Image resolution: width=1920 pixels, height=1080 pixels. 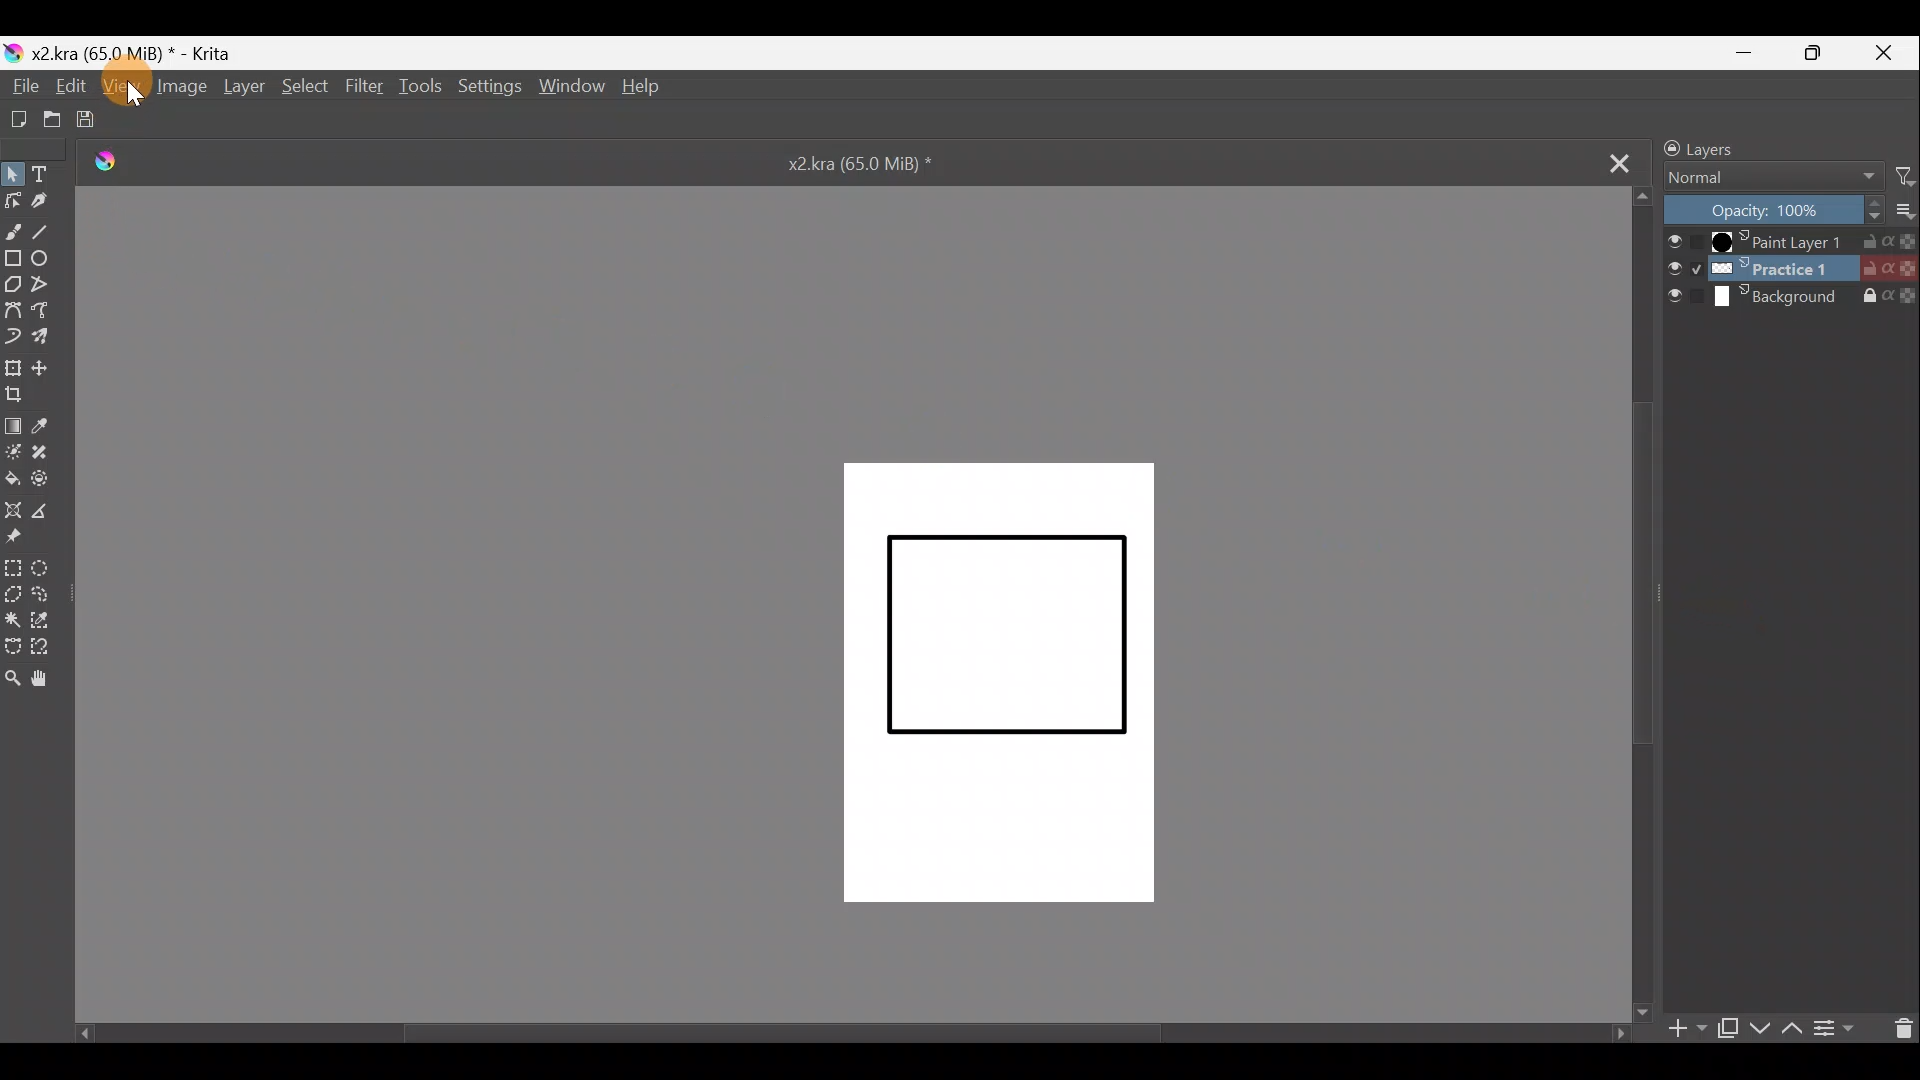 I want to click on Background, so click(x=1792, y=297).